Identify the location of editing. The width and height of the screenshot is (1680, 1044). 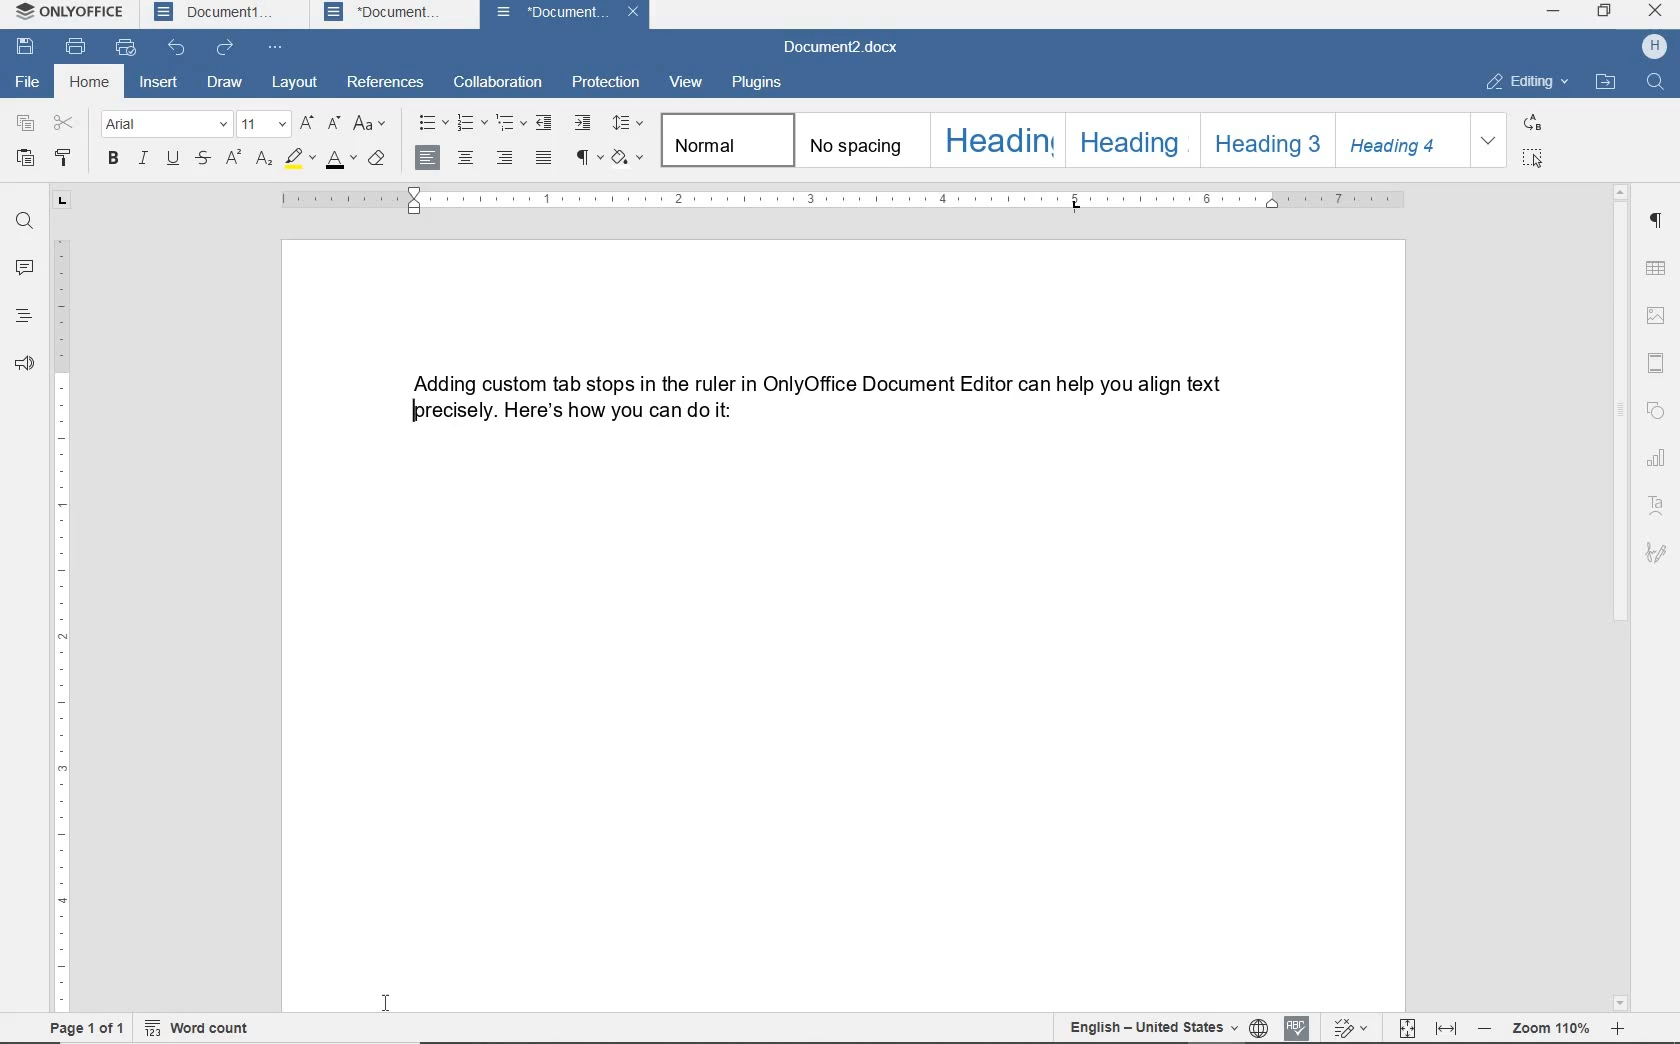
(1524, 83).